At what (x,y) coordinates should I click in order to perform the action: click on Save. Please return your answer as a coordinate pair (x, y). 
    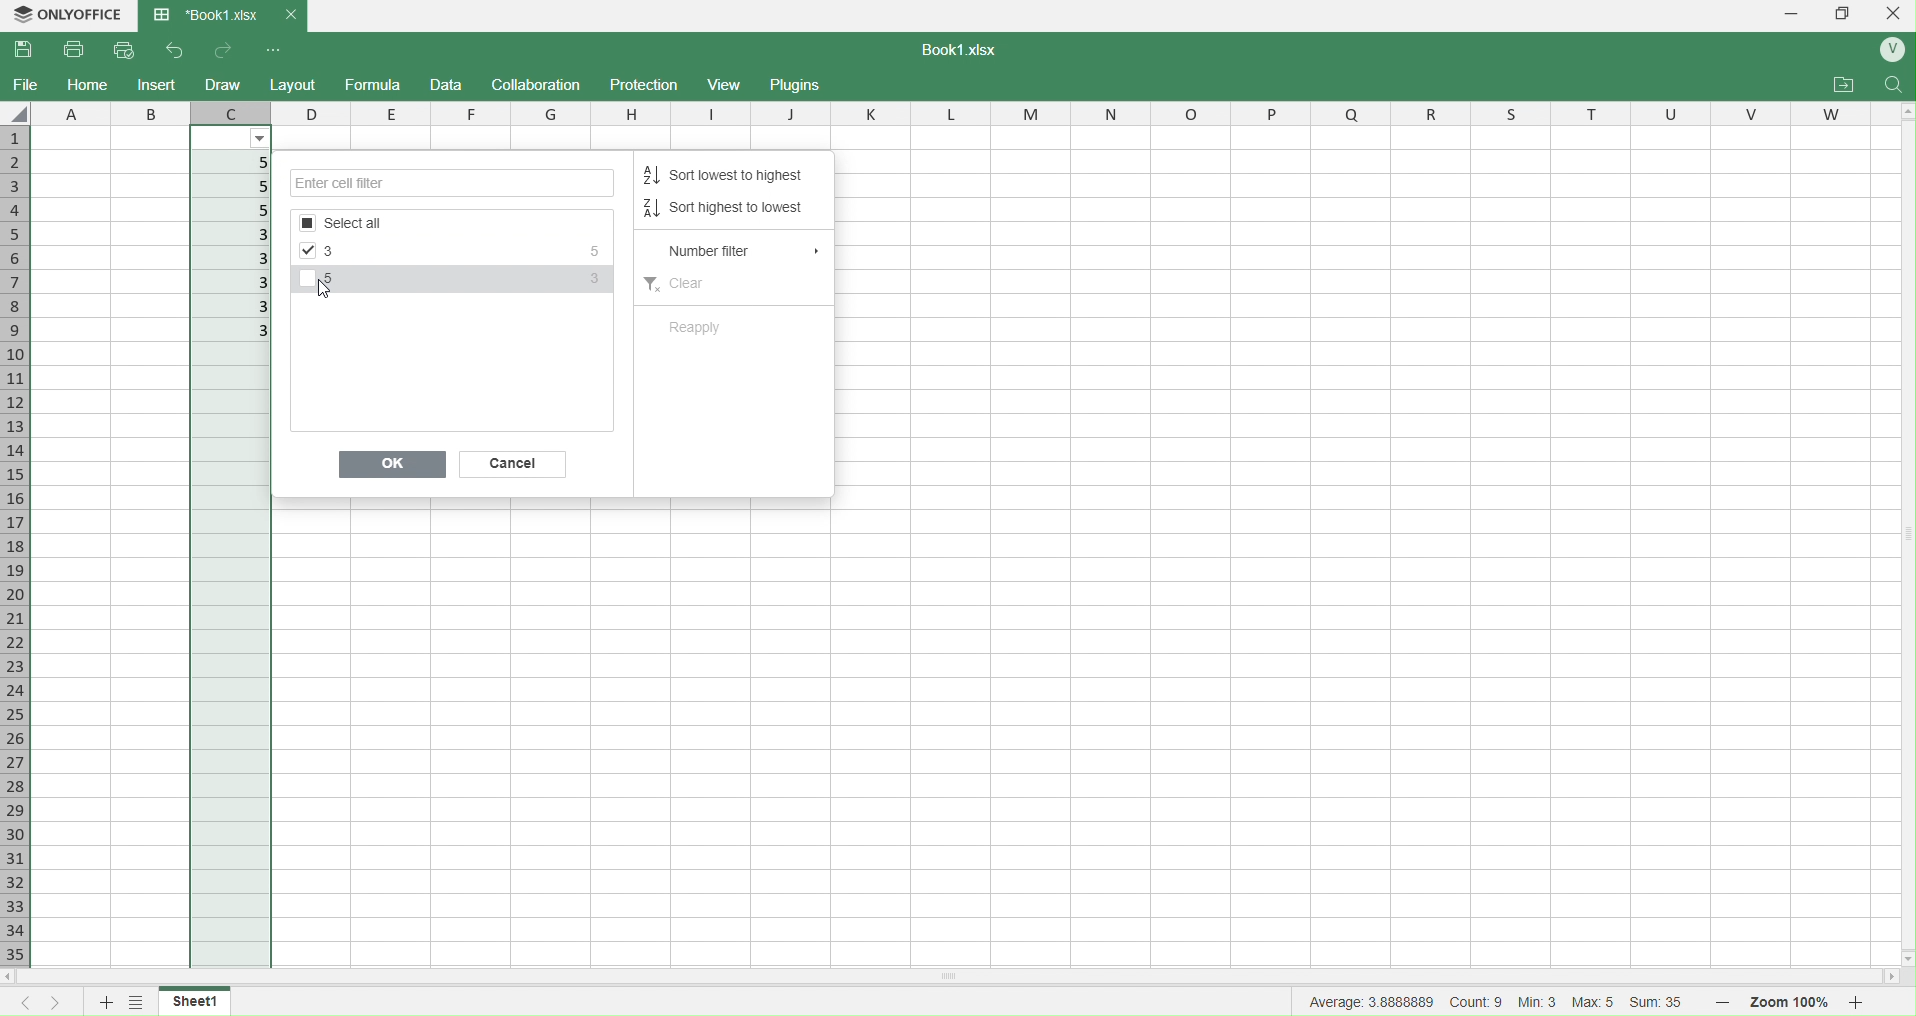
    Looking at the image, I should click on (26, 50).